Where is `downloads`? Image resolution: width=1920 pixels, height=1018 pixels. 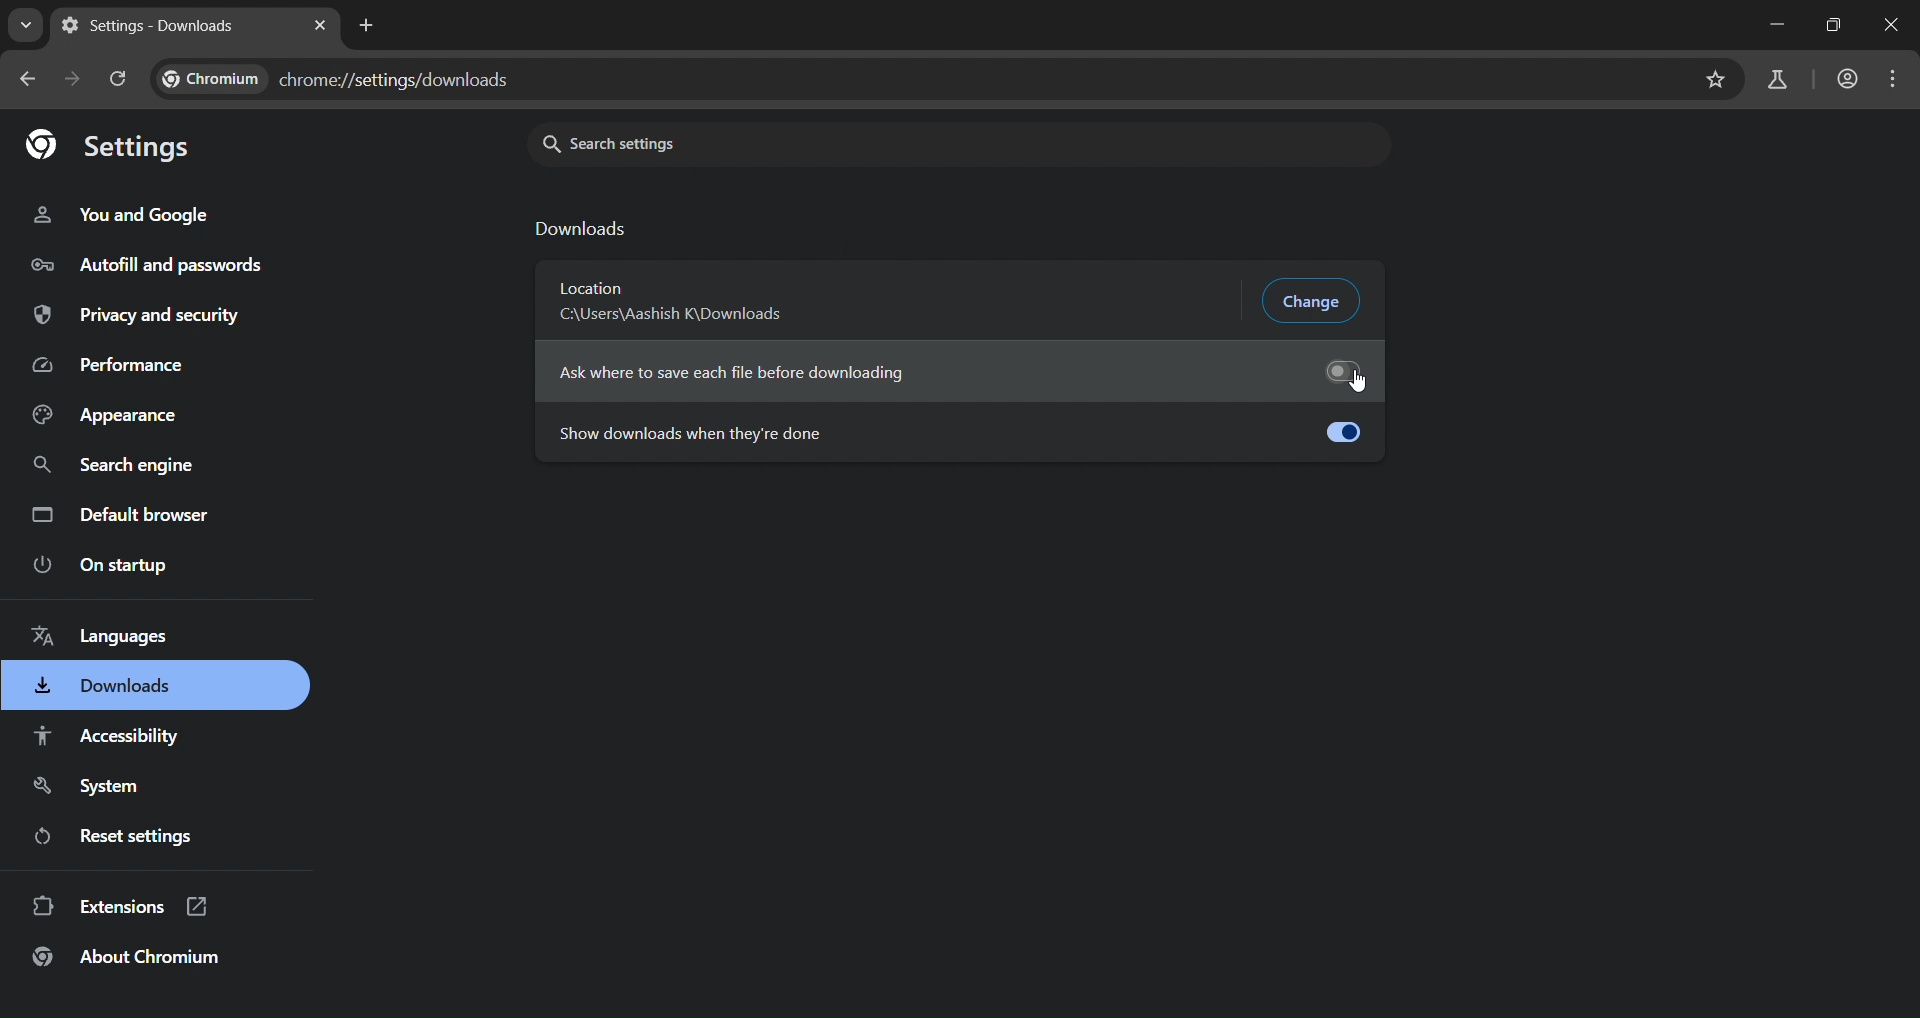 downloads is located at coordinates (106, 689).